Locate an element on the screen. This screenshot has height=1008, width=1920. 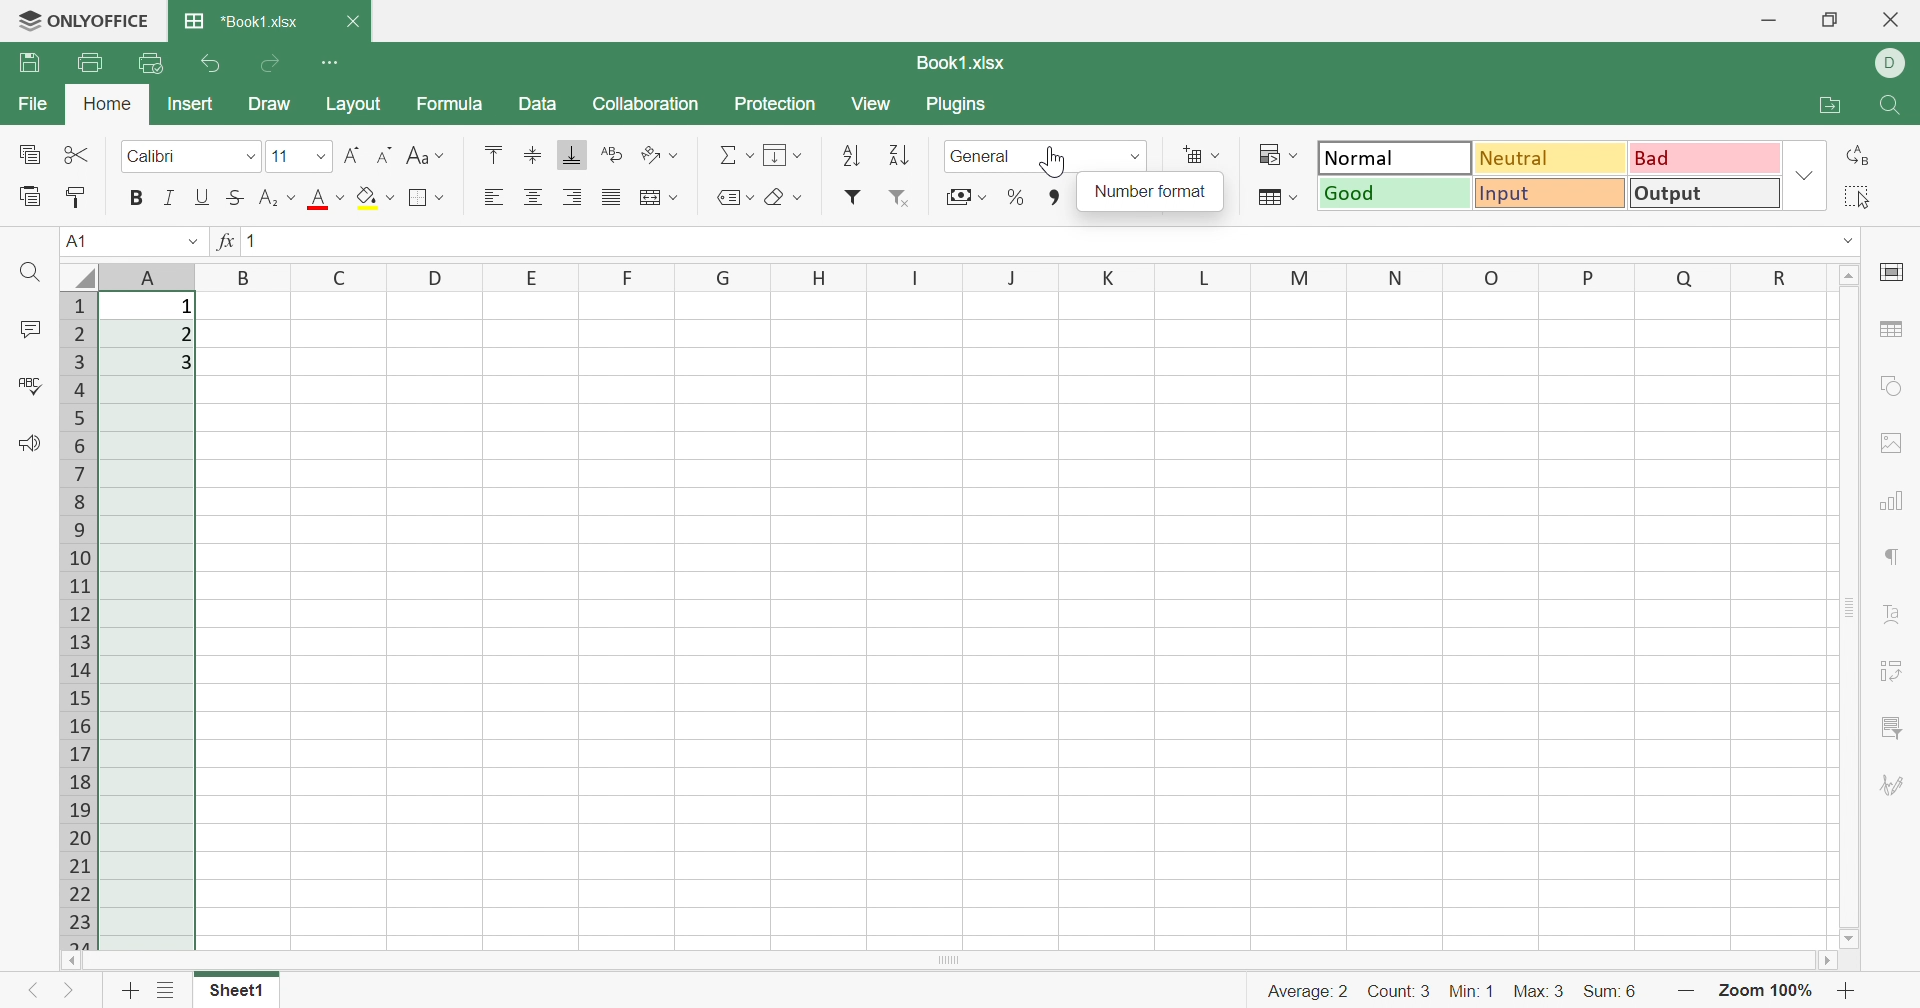
Slicer settings is located at coordinates (1890, 728).